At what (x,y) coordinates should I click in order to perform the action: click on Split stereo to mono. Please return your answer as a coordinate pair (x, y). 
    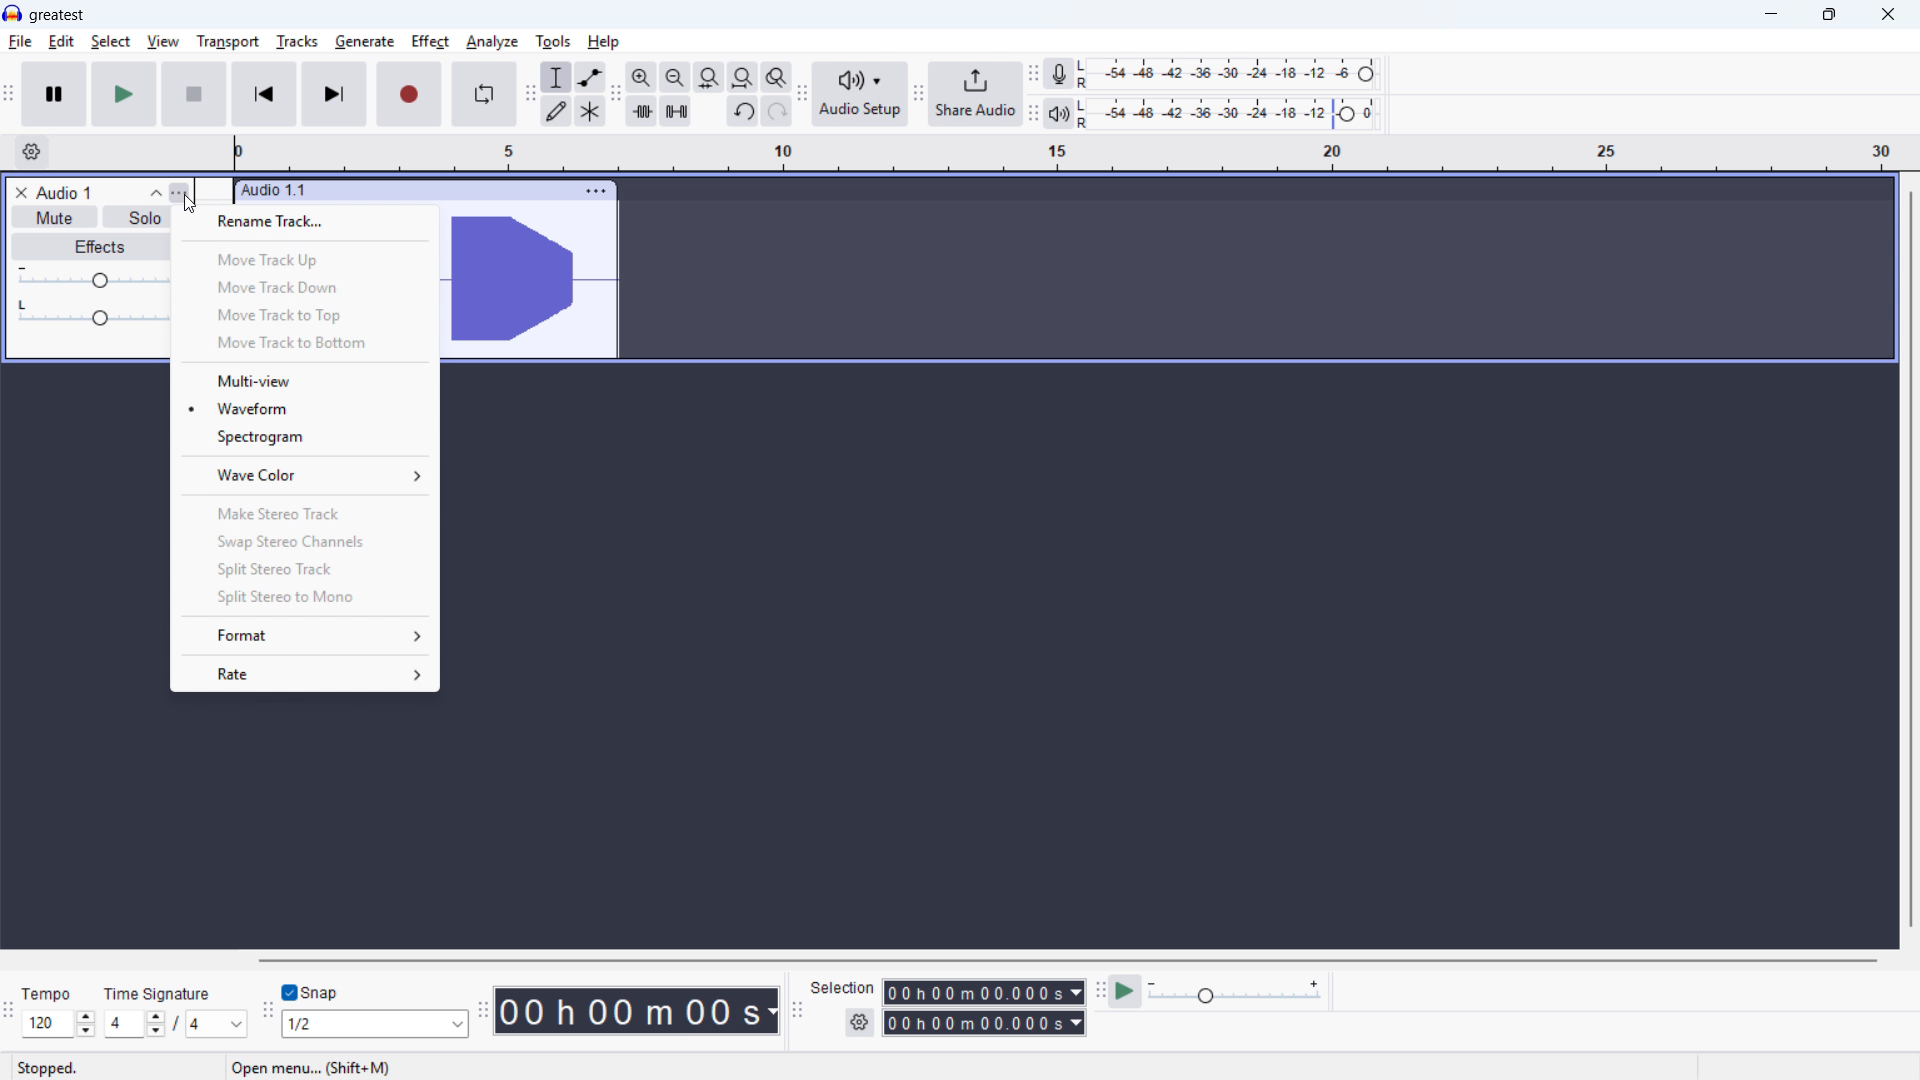
    Looking at the image, I should click on (306, 597).